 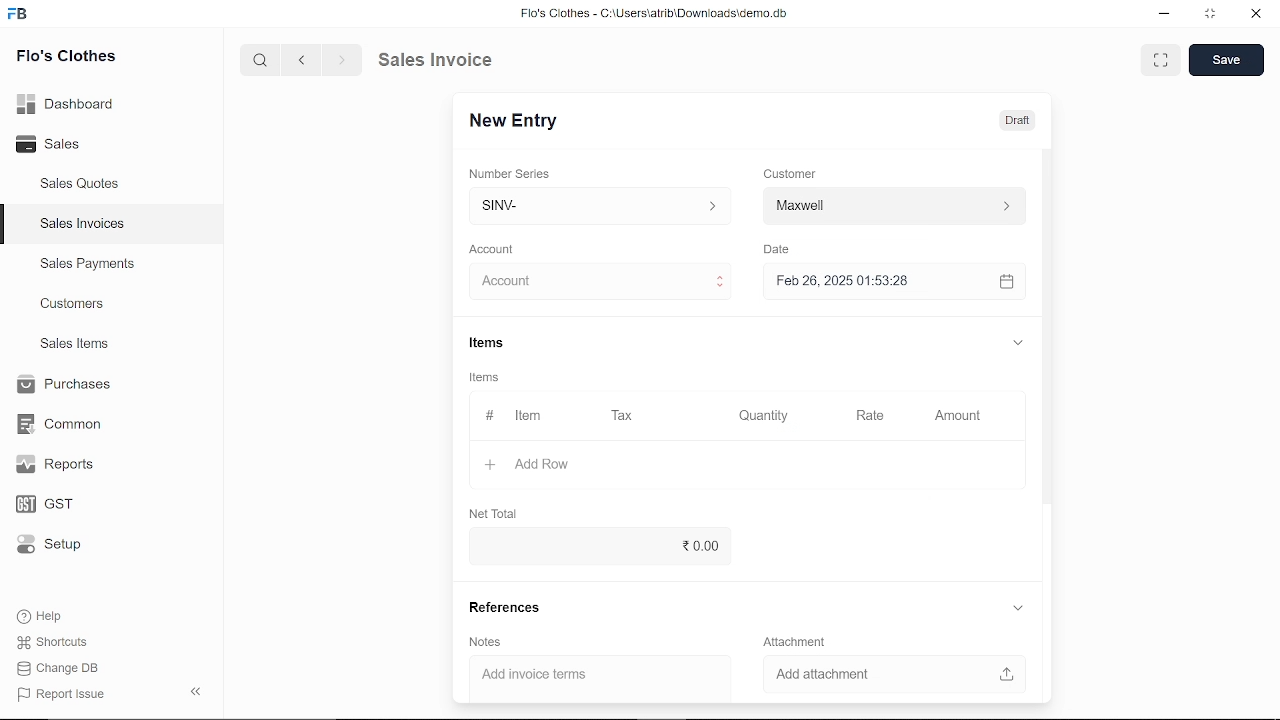 I want to click on expand, so click(x=1016, y=341).